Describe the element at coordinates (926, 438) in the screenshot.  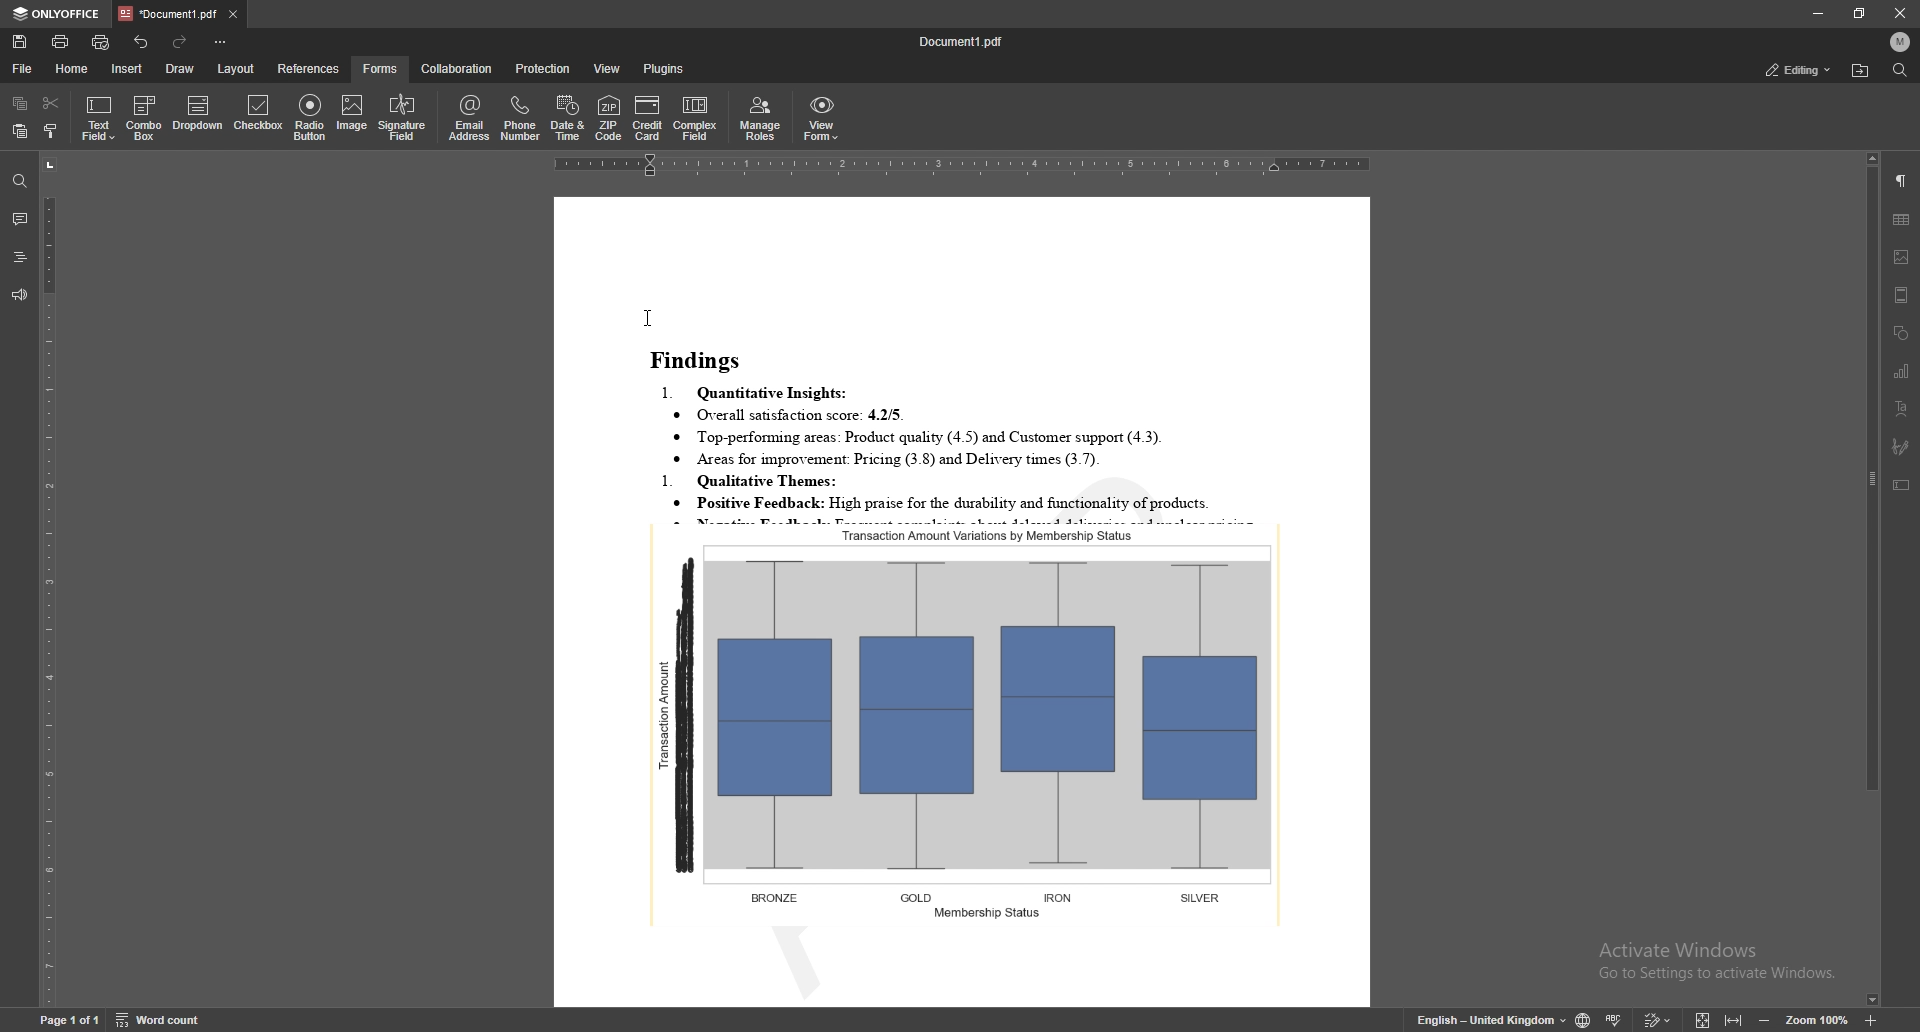
I see `® Top-performung areas: Product quality (4.5) and Customer support (4.3).` at that location.